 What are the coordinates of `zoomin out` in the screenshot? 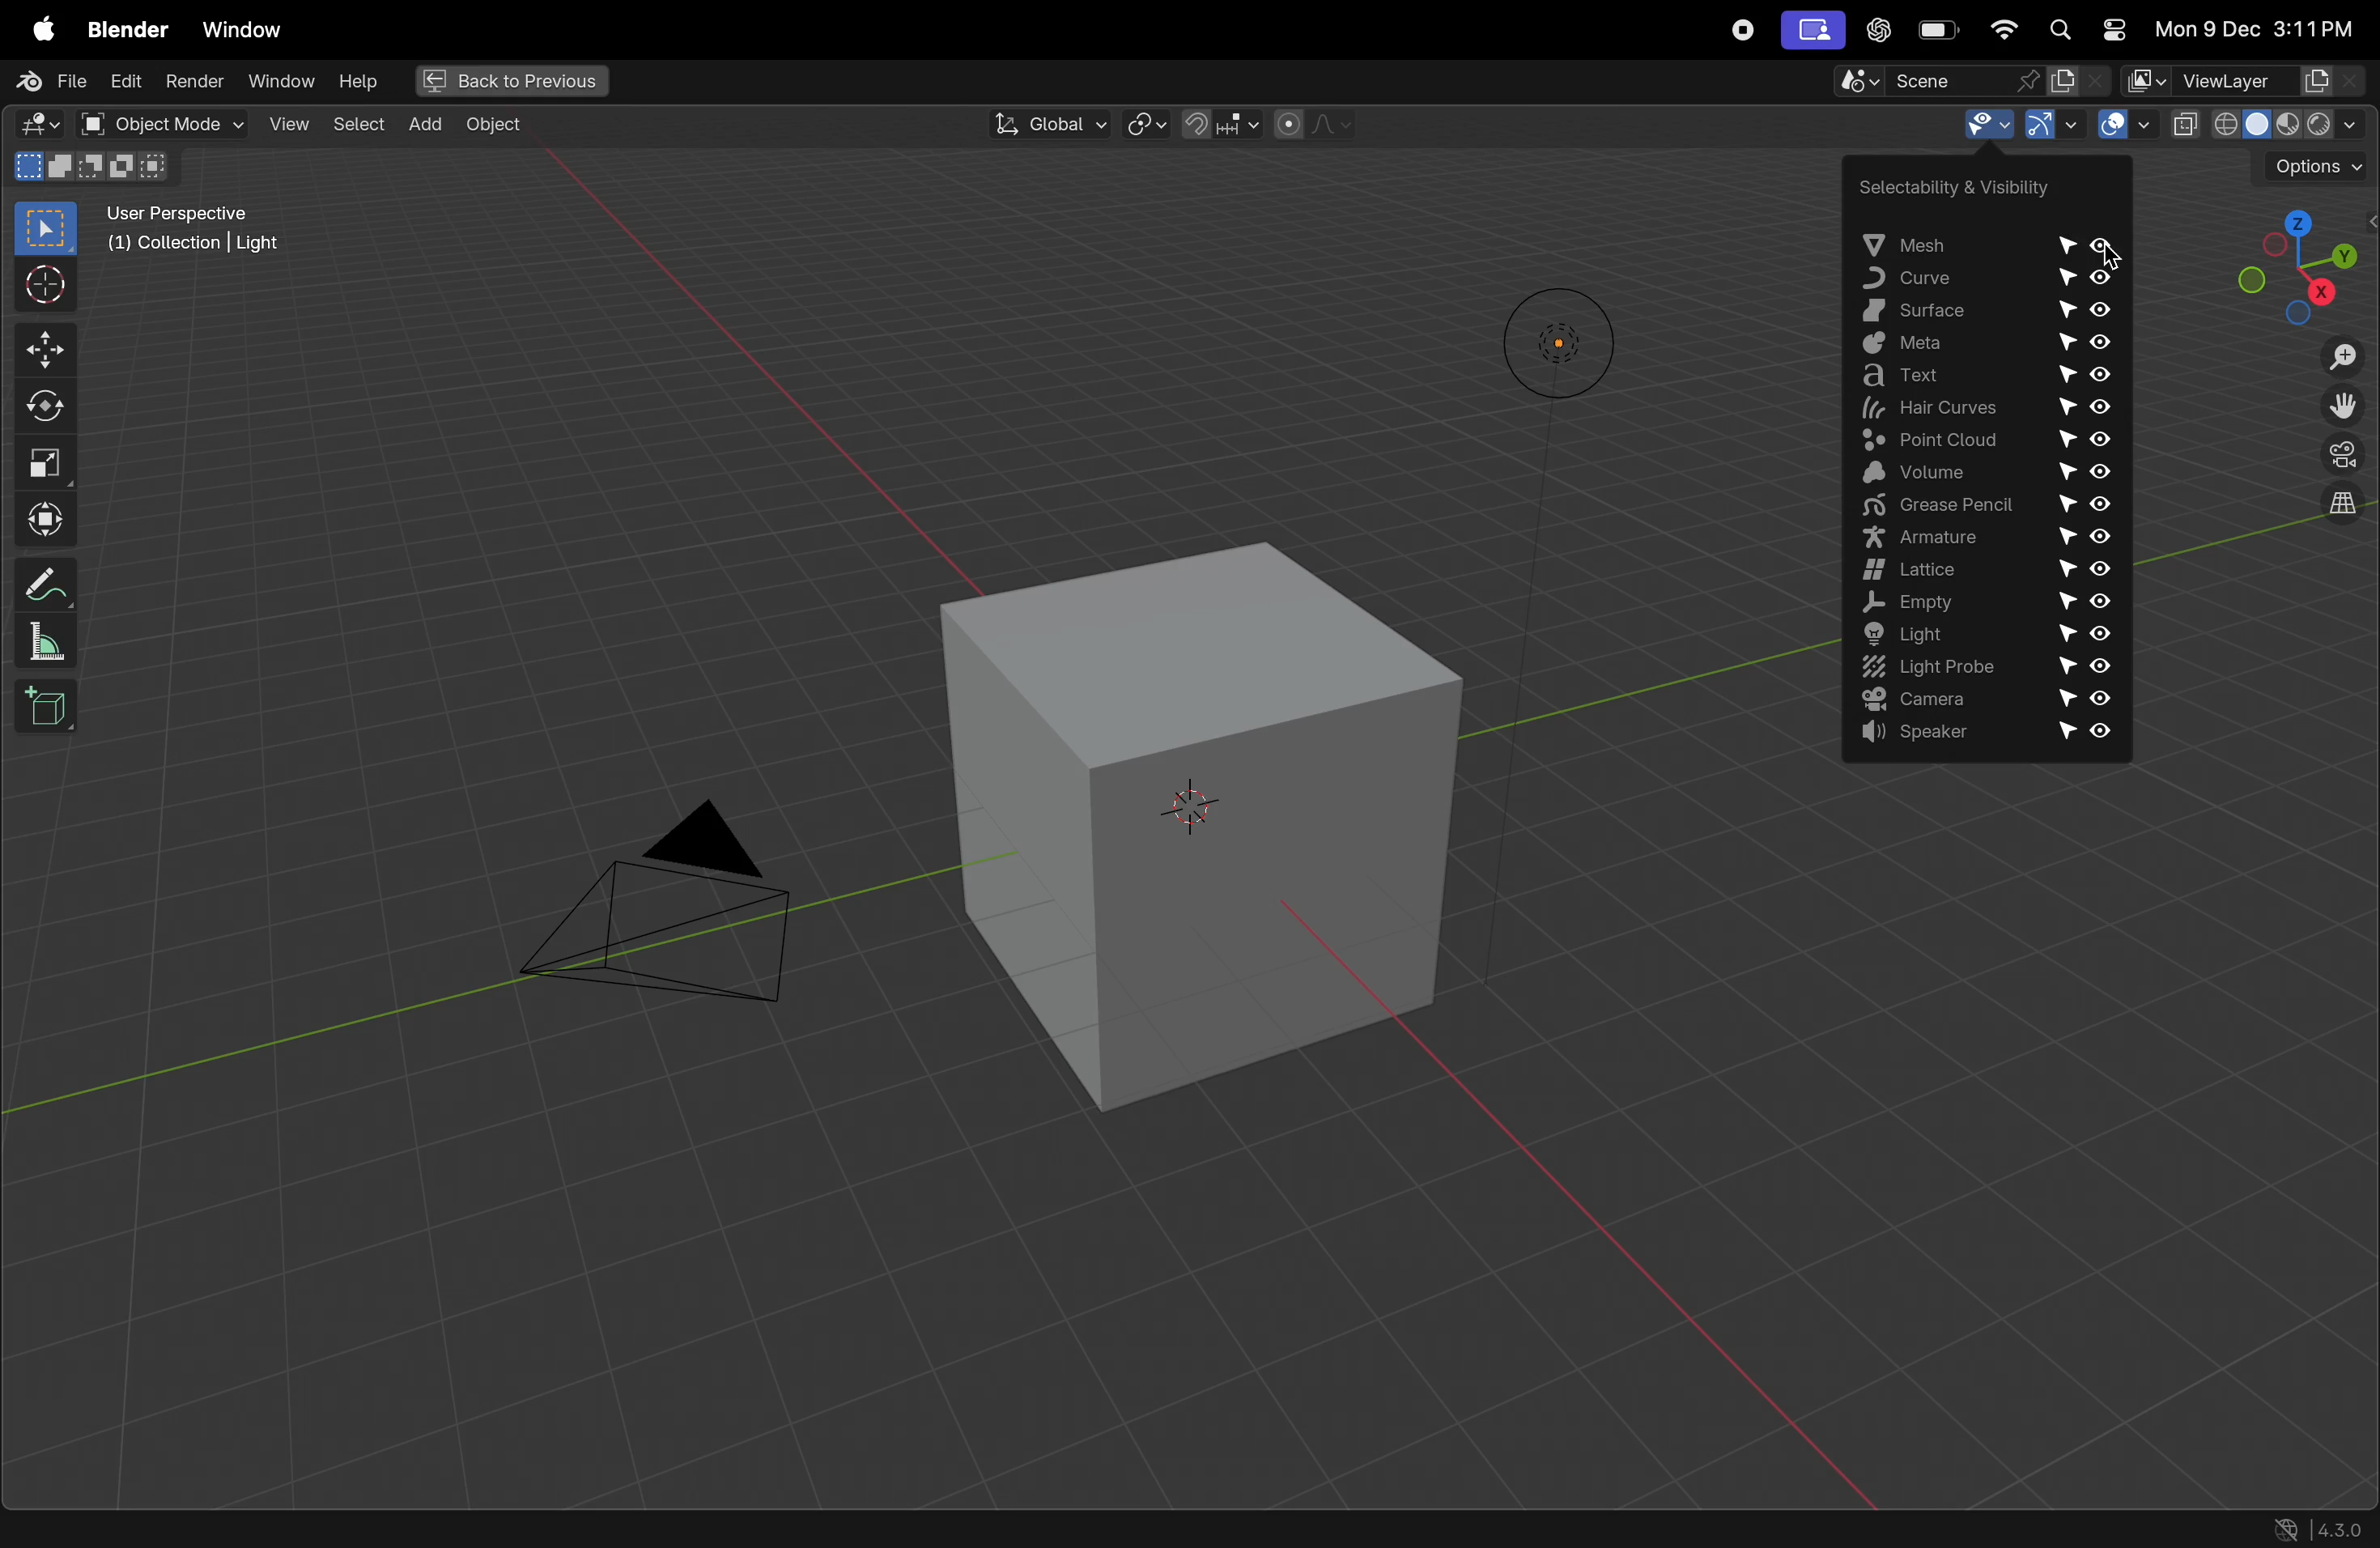 It's located at (2343, 359).